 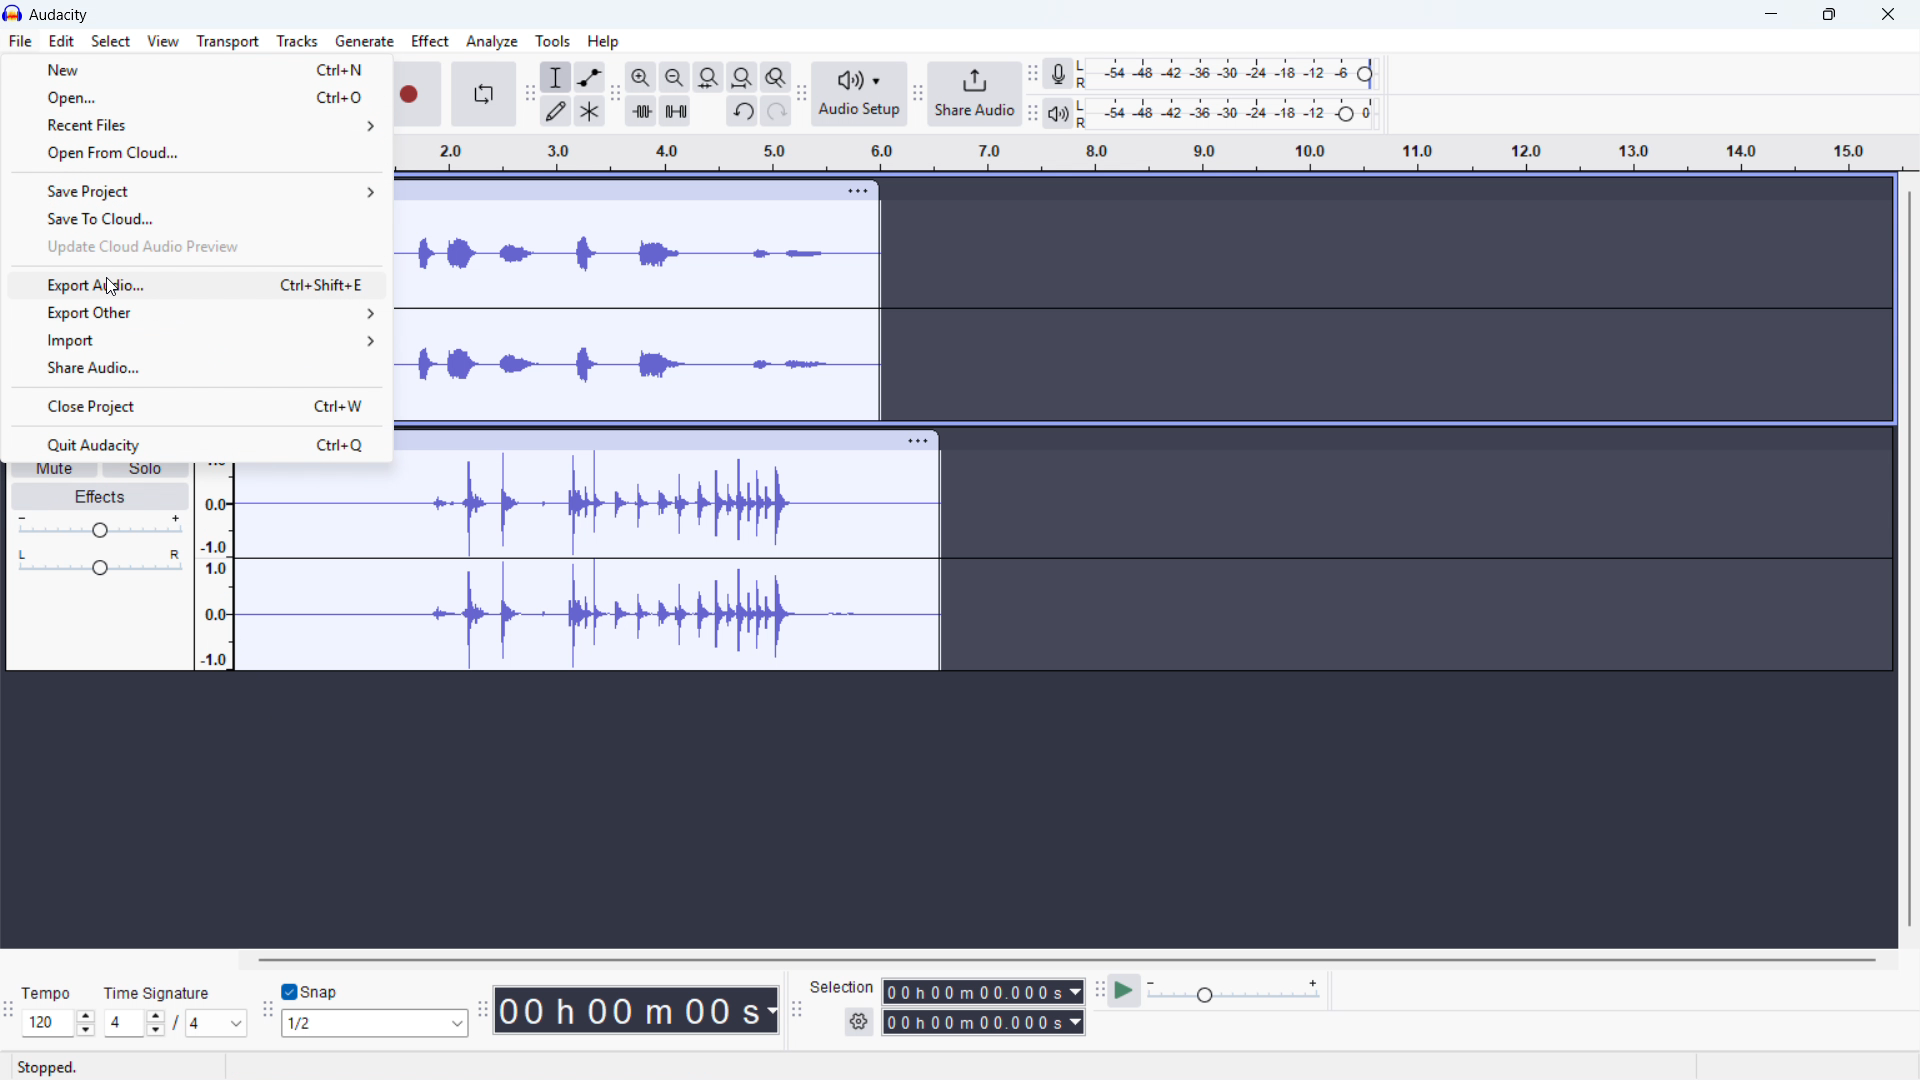 What do you see at coordinates (1068, 960) in the screenshot?
I see `Horizontal scroll bar` at bounding box center [1068, 960].